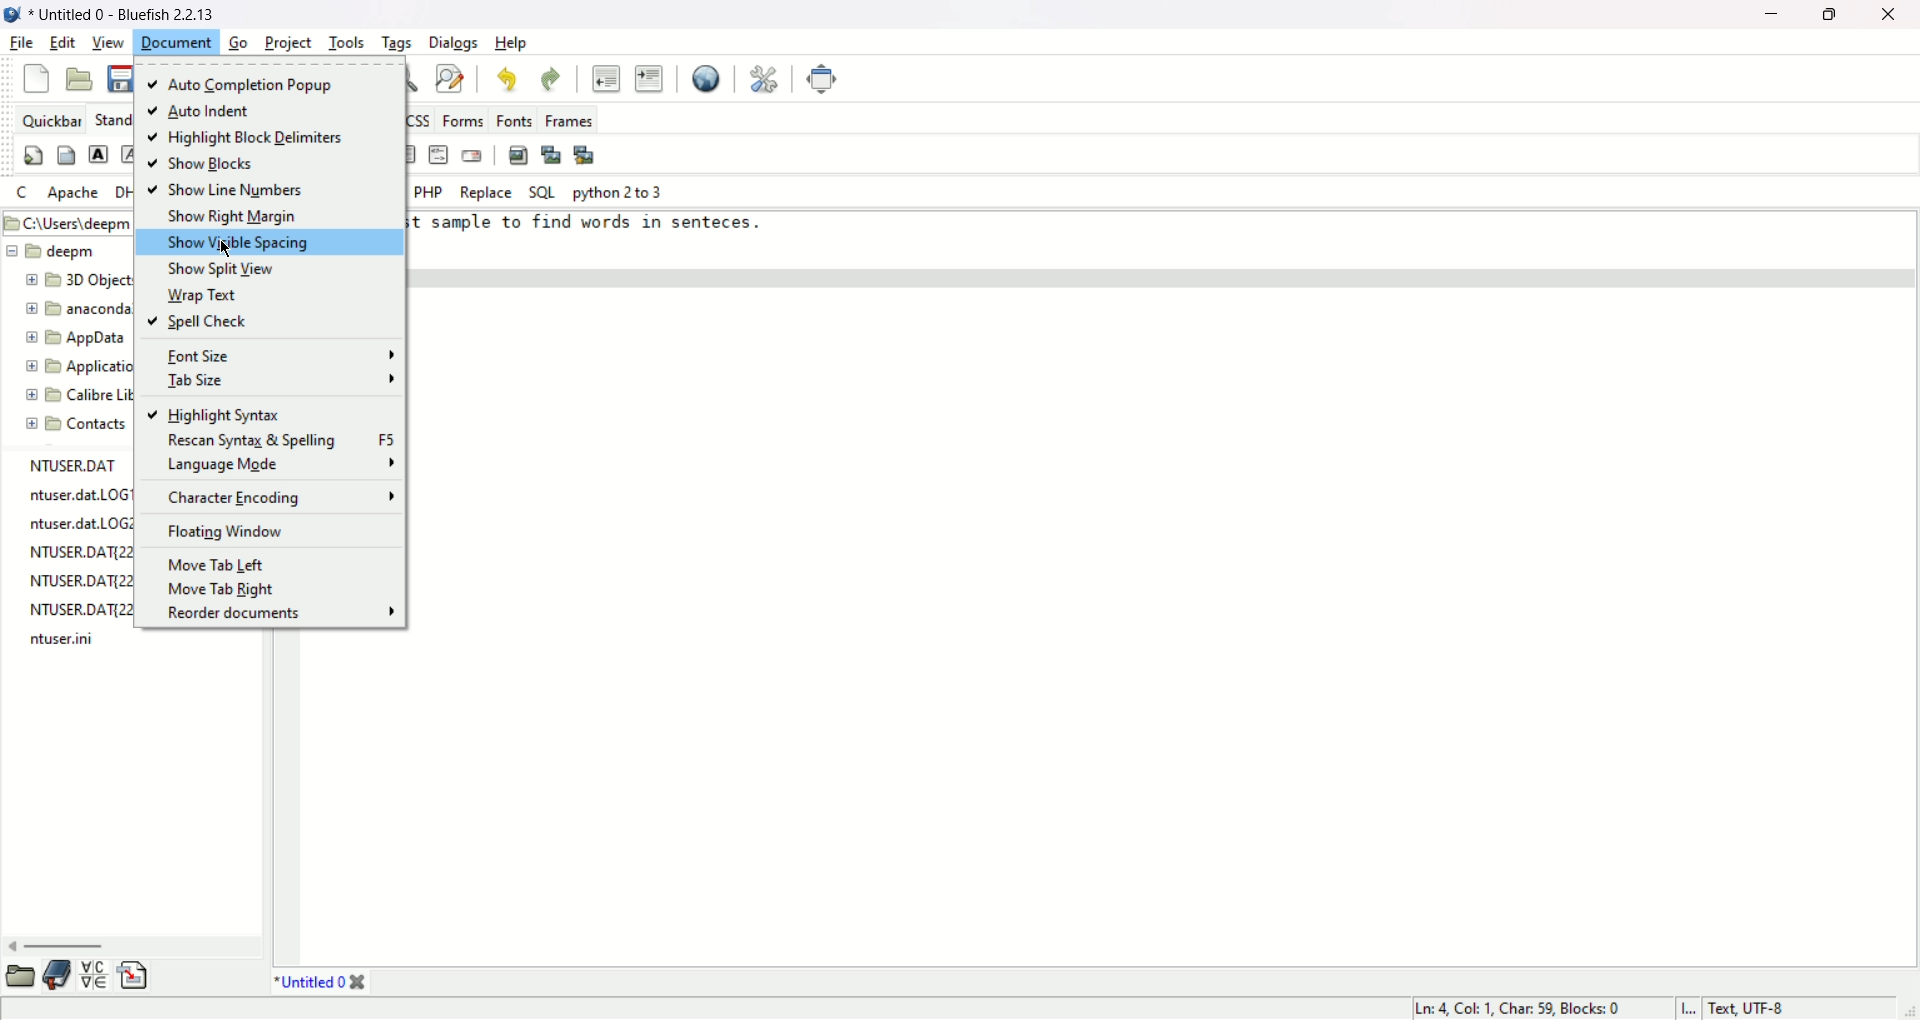 The image size is (1920, 1020). What do you see at coordinates (509, 44) in the screenshot?
I see `help` at bounding box center [509, 44].